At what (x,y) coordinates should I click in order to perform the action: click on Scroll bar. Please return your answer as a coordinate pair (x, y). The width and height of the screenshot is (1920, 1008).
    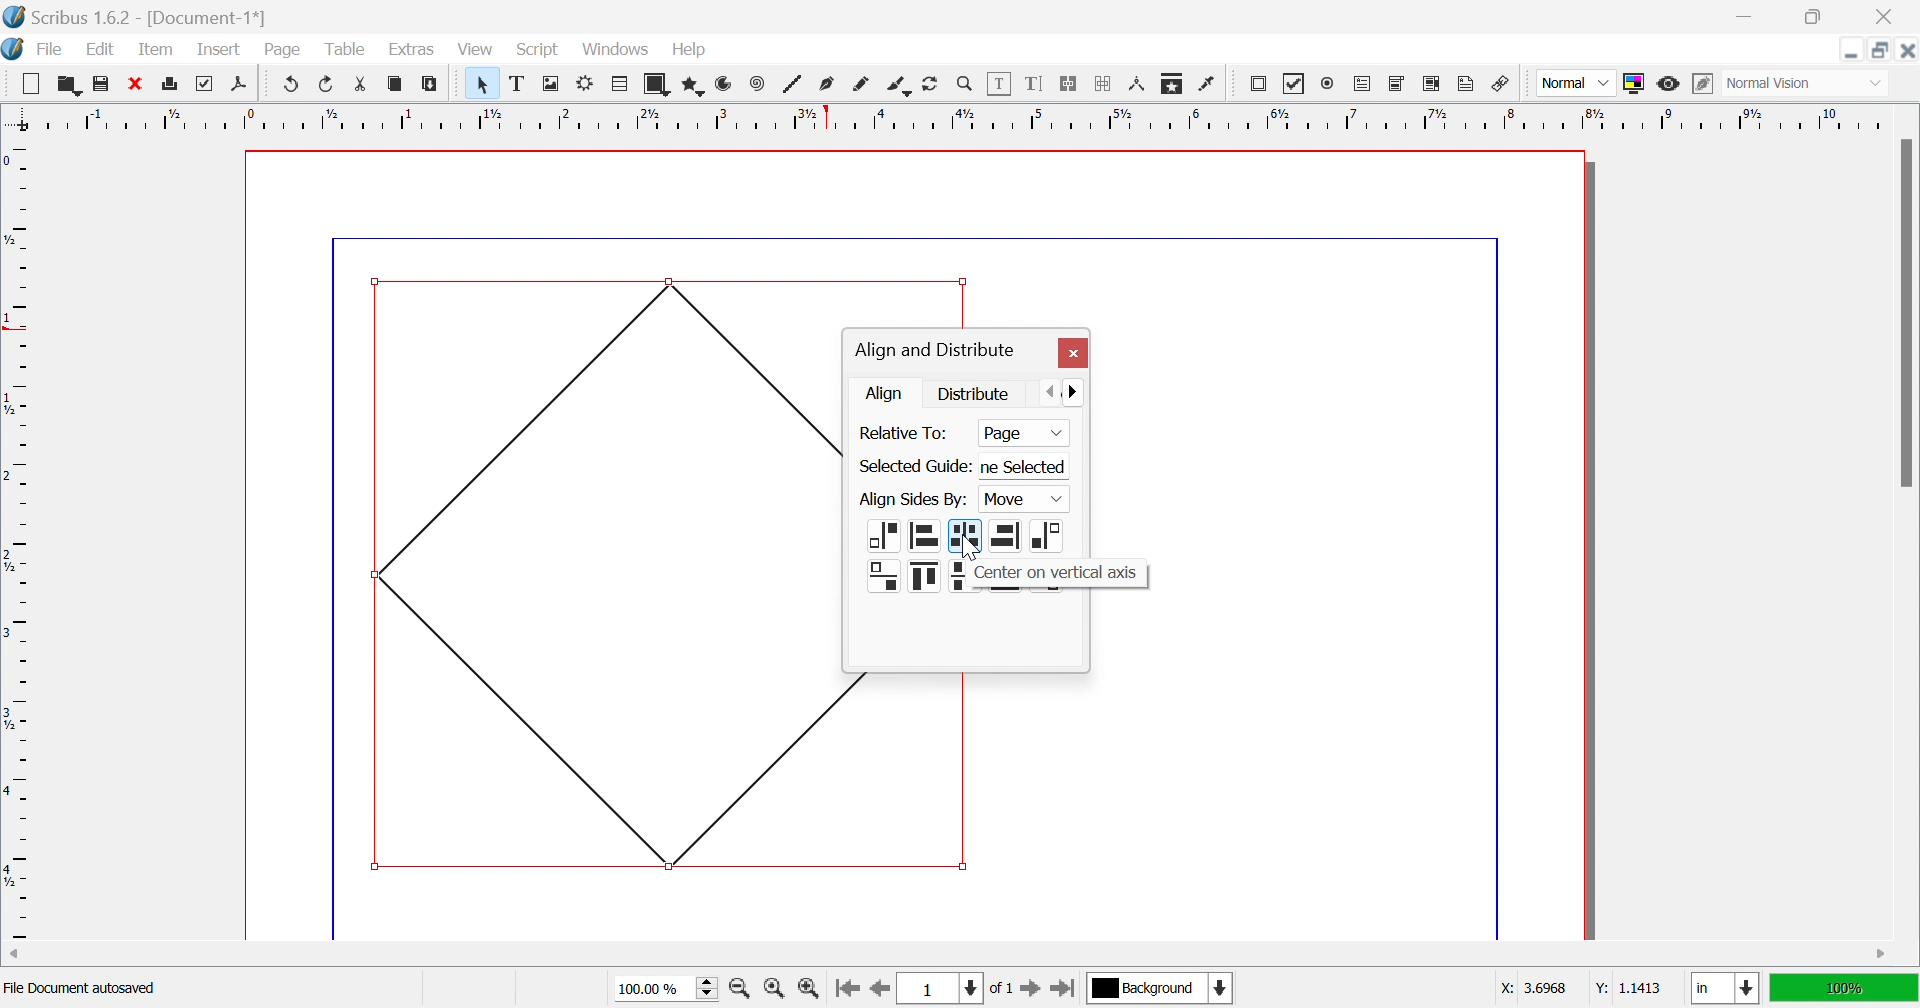
    Looking at the image, I should click on (1905, 312).